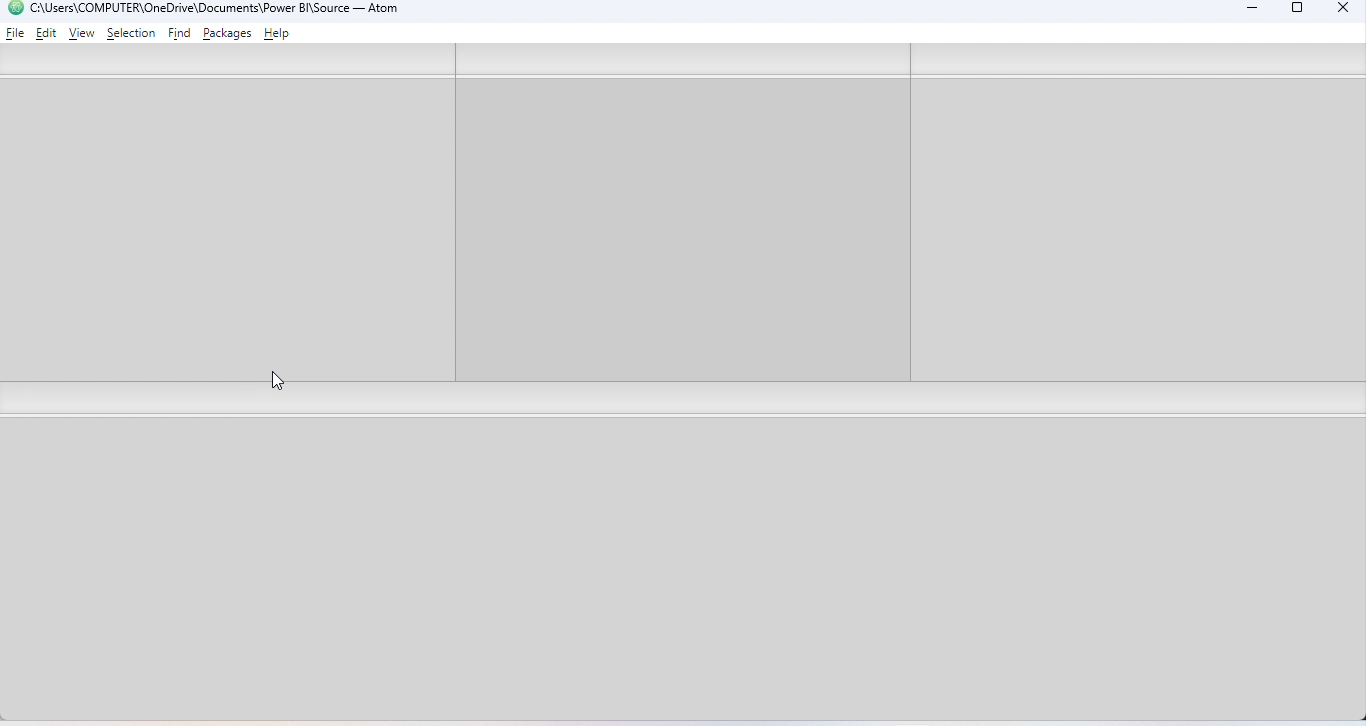 The width and height of the screenshot is (1366, 726). I want to click on Pane 2, so click(685, 212).